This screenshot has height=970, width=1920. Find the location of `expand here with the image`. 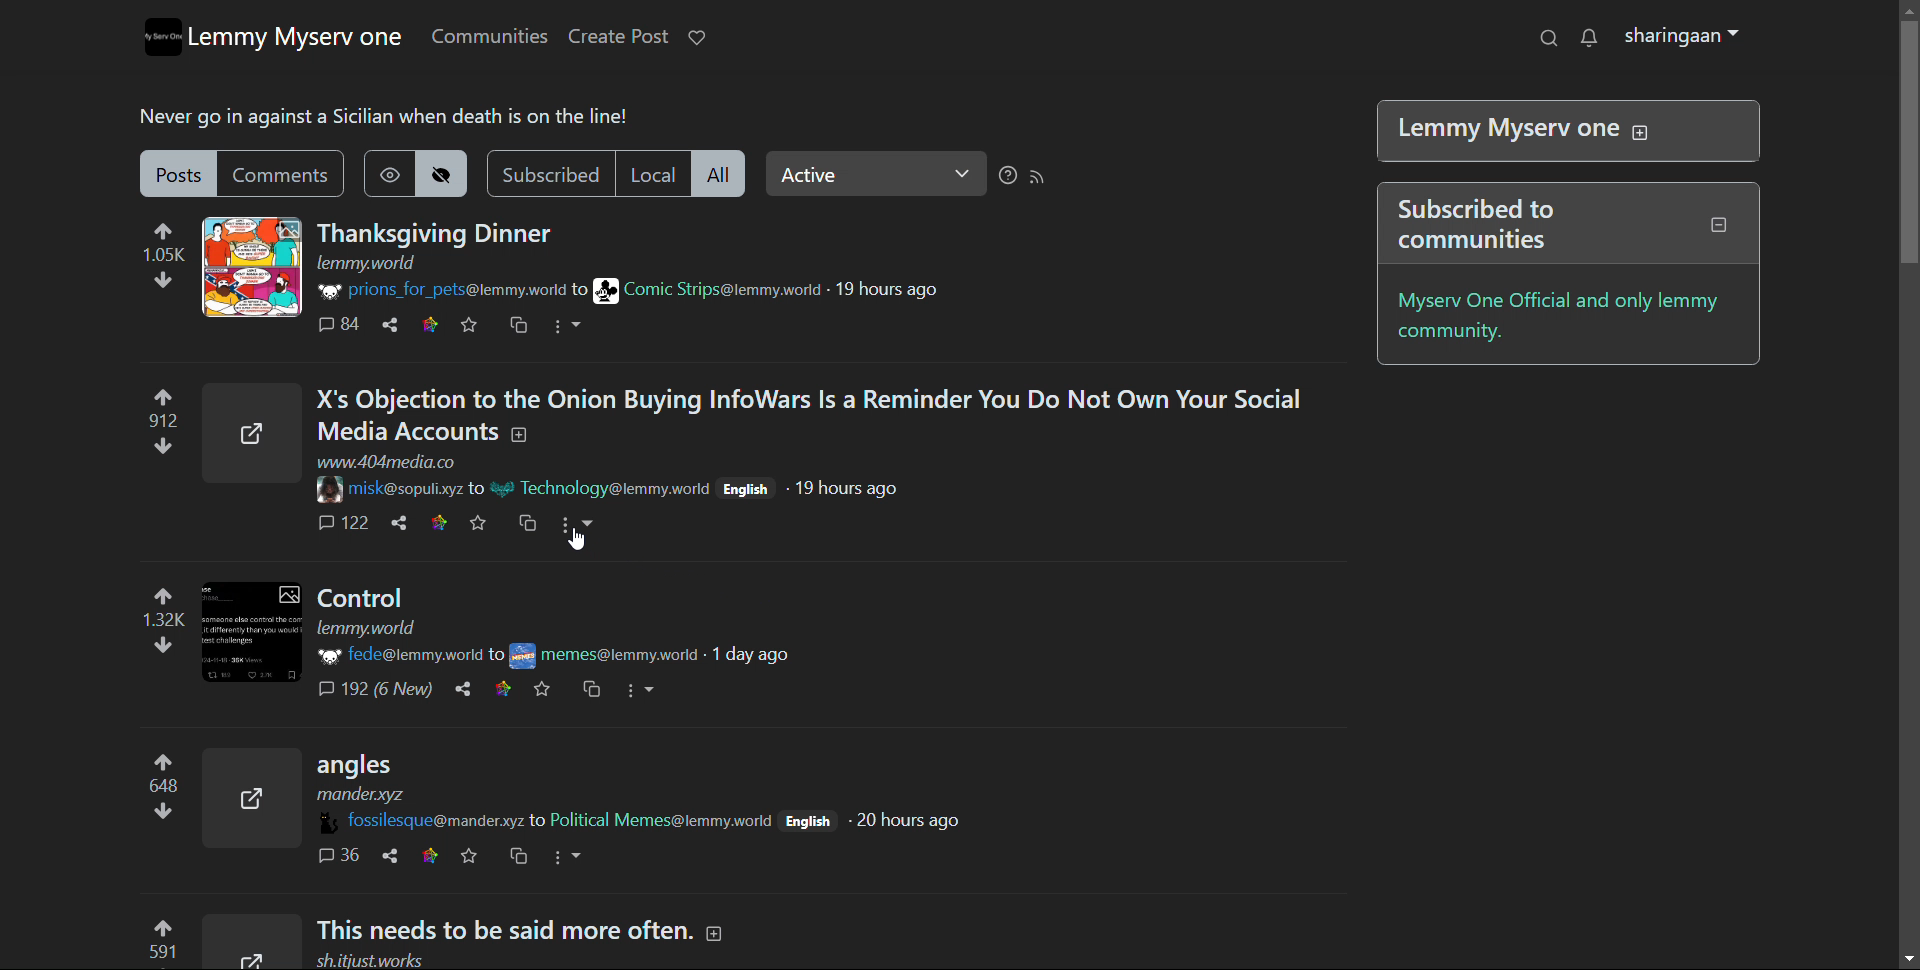

expand here with the image is located at coordinates (251, 267).